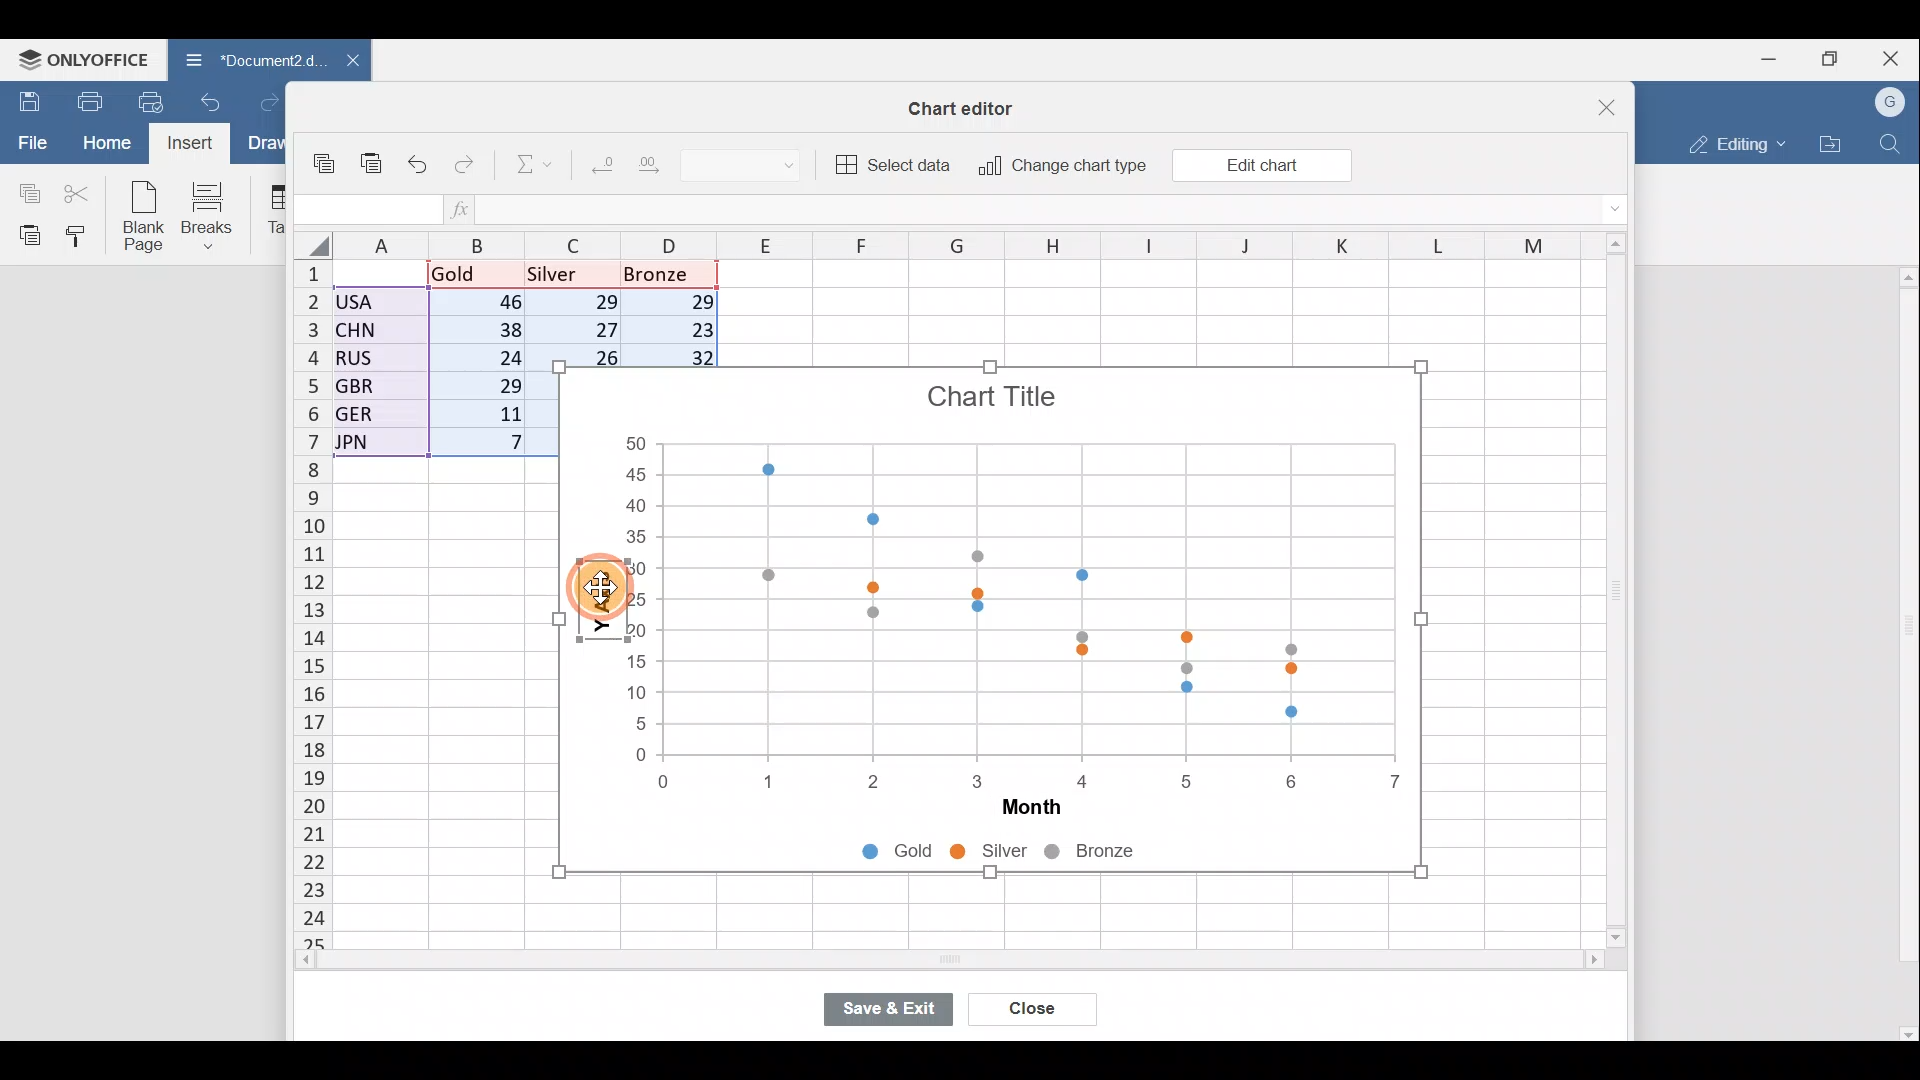 The image size is (1920, 1080). What do you see at coordinates (28, 143) in the screenshot?
I see `File` at bounding box center [28, 143].